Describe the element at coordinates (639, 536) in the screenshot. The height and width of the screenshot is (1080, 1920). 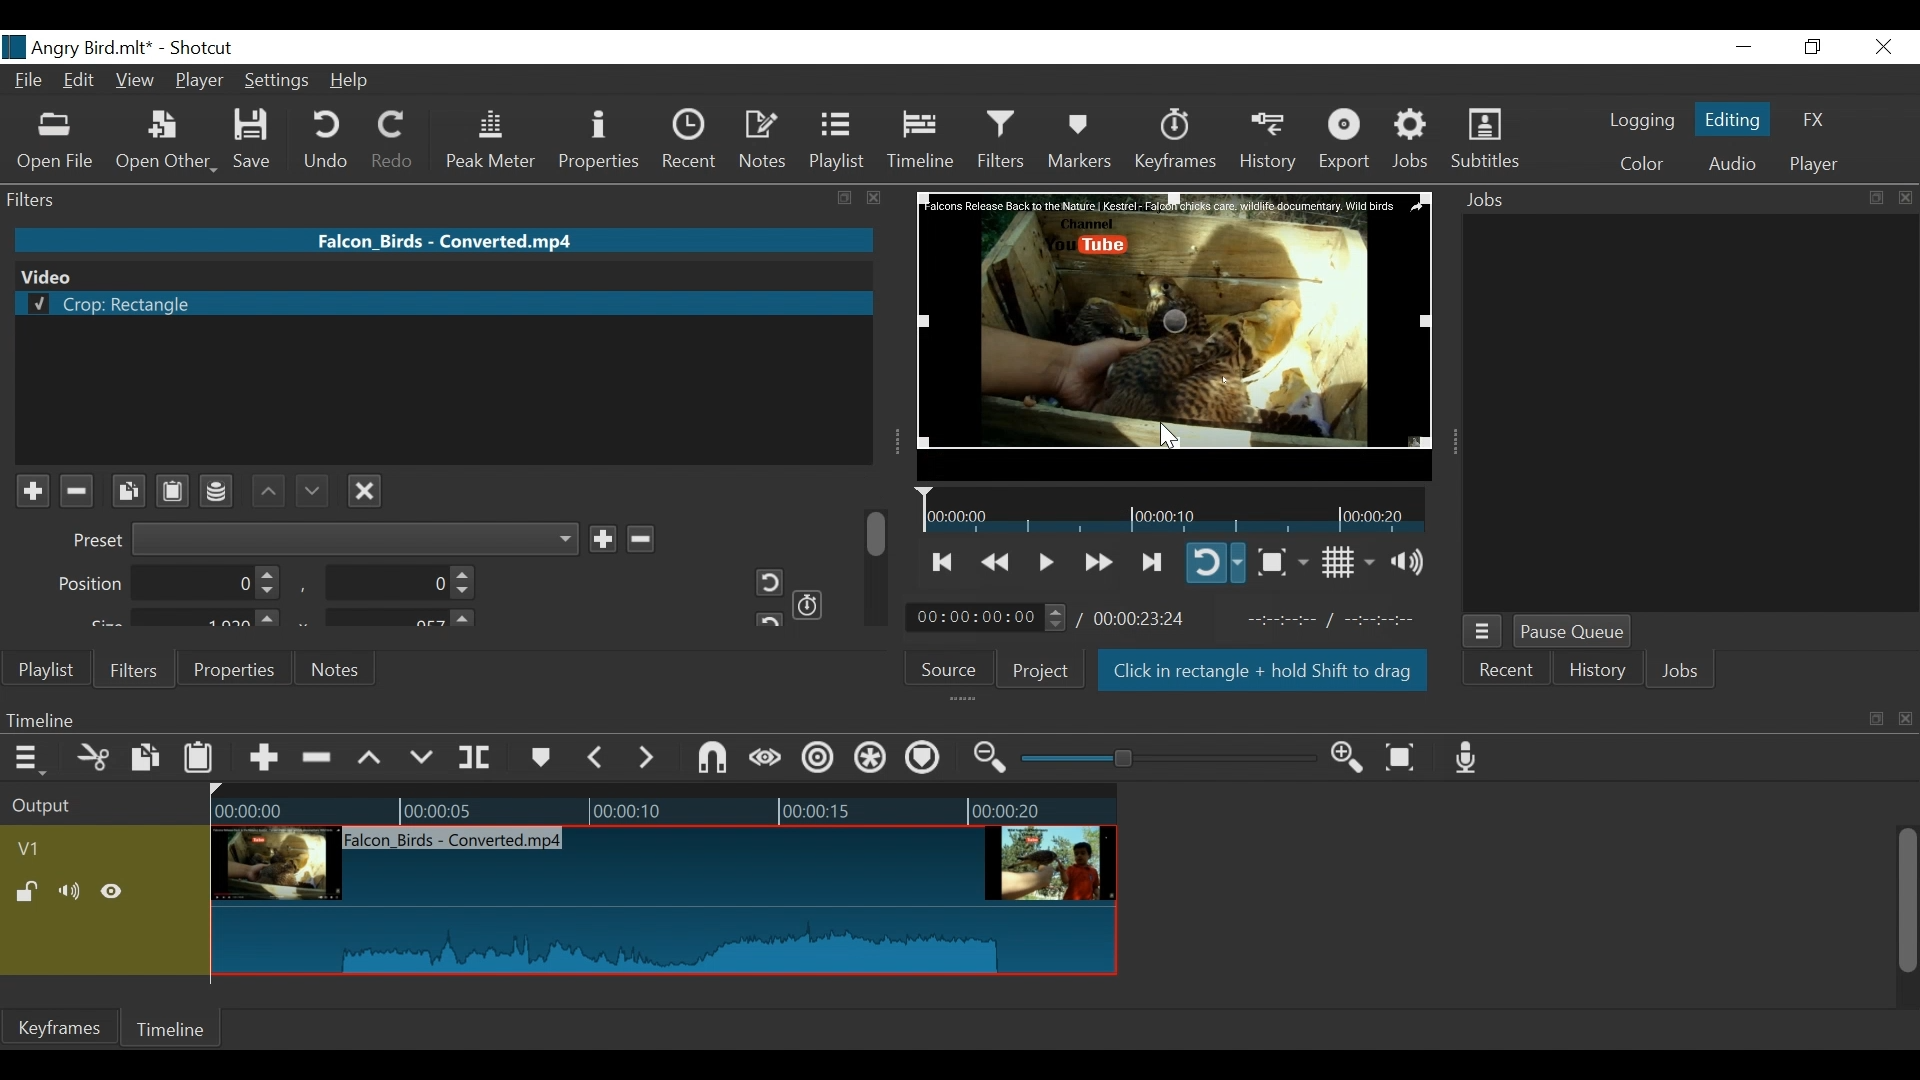
I see `Minus` at that location.